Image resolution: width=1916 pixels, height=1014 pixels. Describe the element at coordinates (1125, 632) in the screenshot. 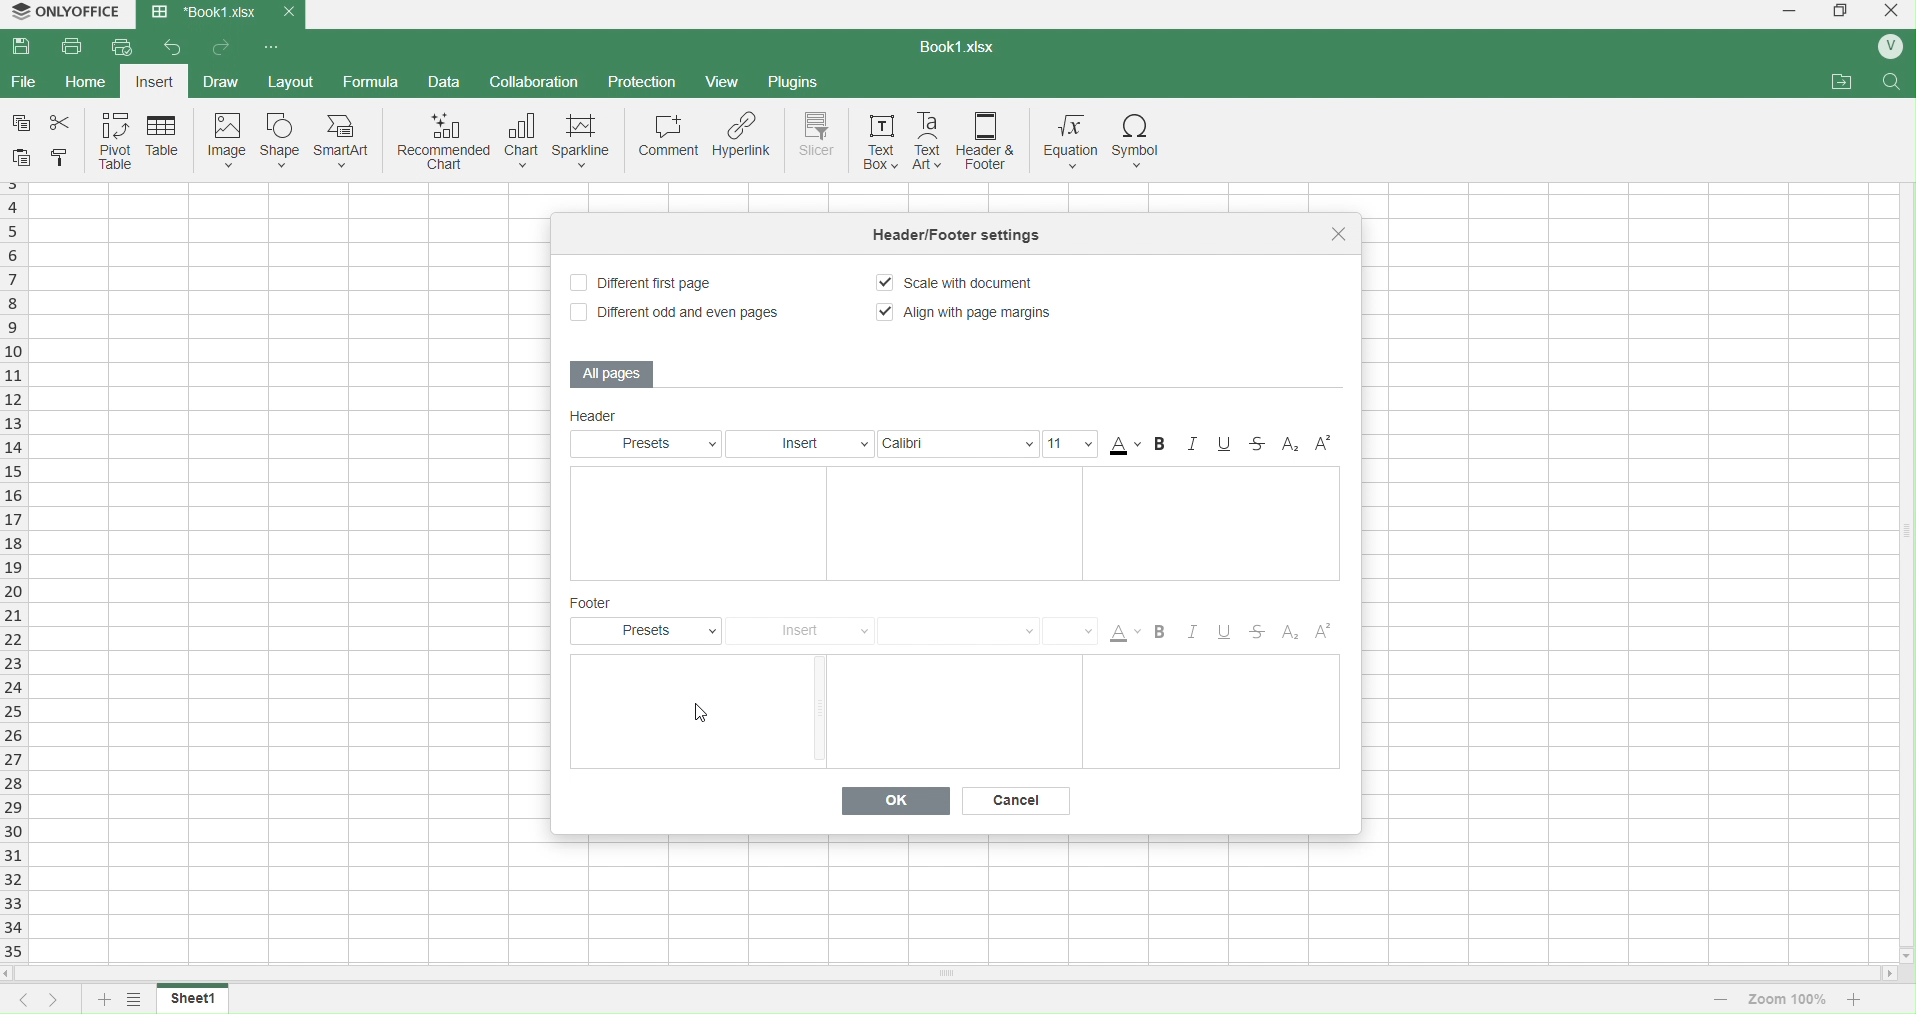

I see `Color` at that location.